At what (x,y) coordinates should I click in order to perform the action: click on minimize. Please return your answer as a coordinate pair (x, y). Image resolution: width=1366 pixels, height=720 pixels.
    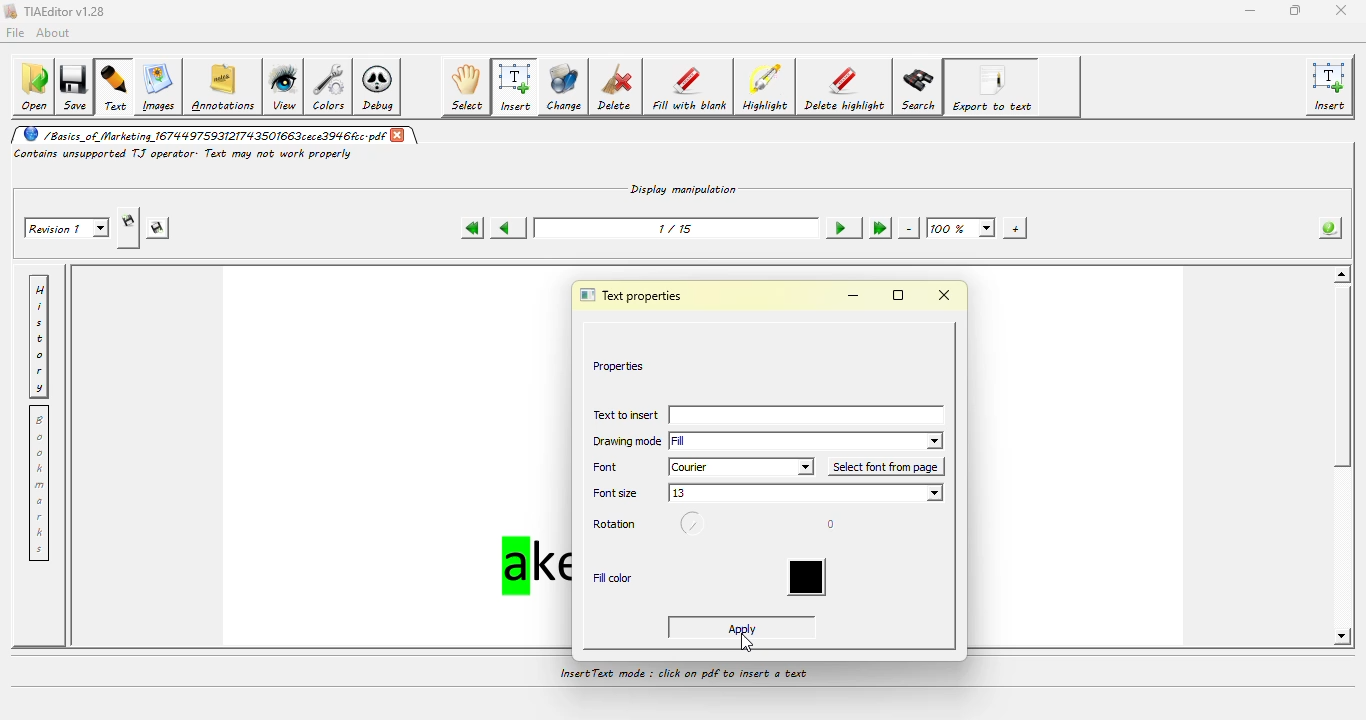
    Looking at the image, I should click on (1248, 9).